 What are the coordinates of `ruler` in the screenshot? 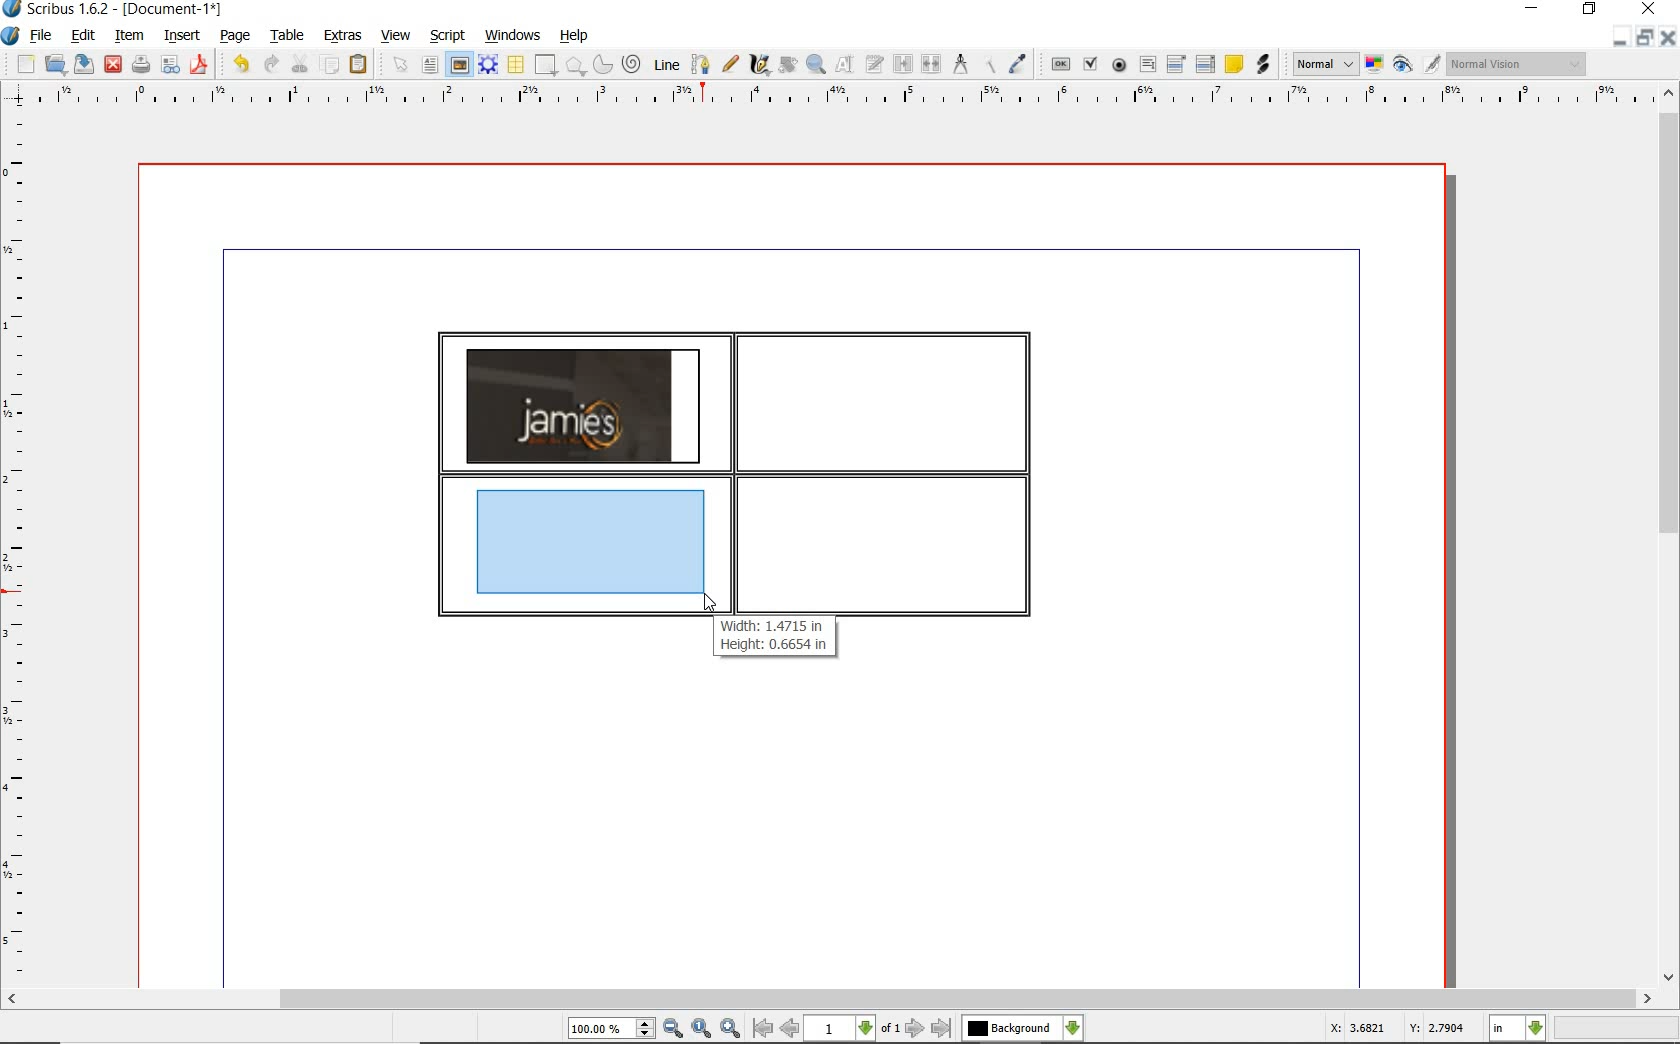 It's located at (849, 96).